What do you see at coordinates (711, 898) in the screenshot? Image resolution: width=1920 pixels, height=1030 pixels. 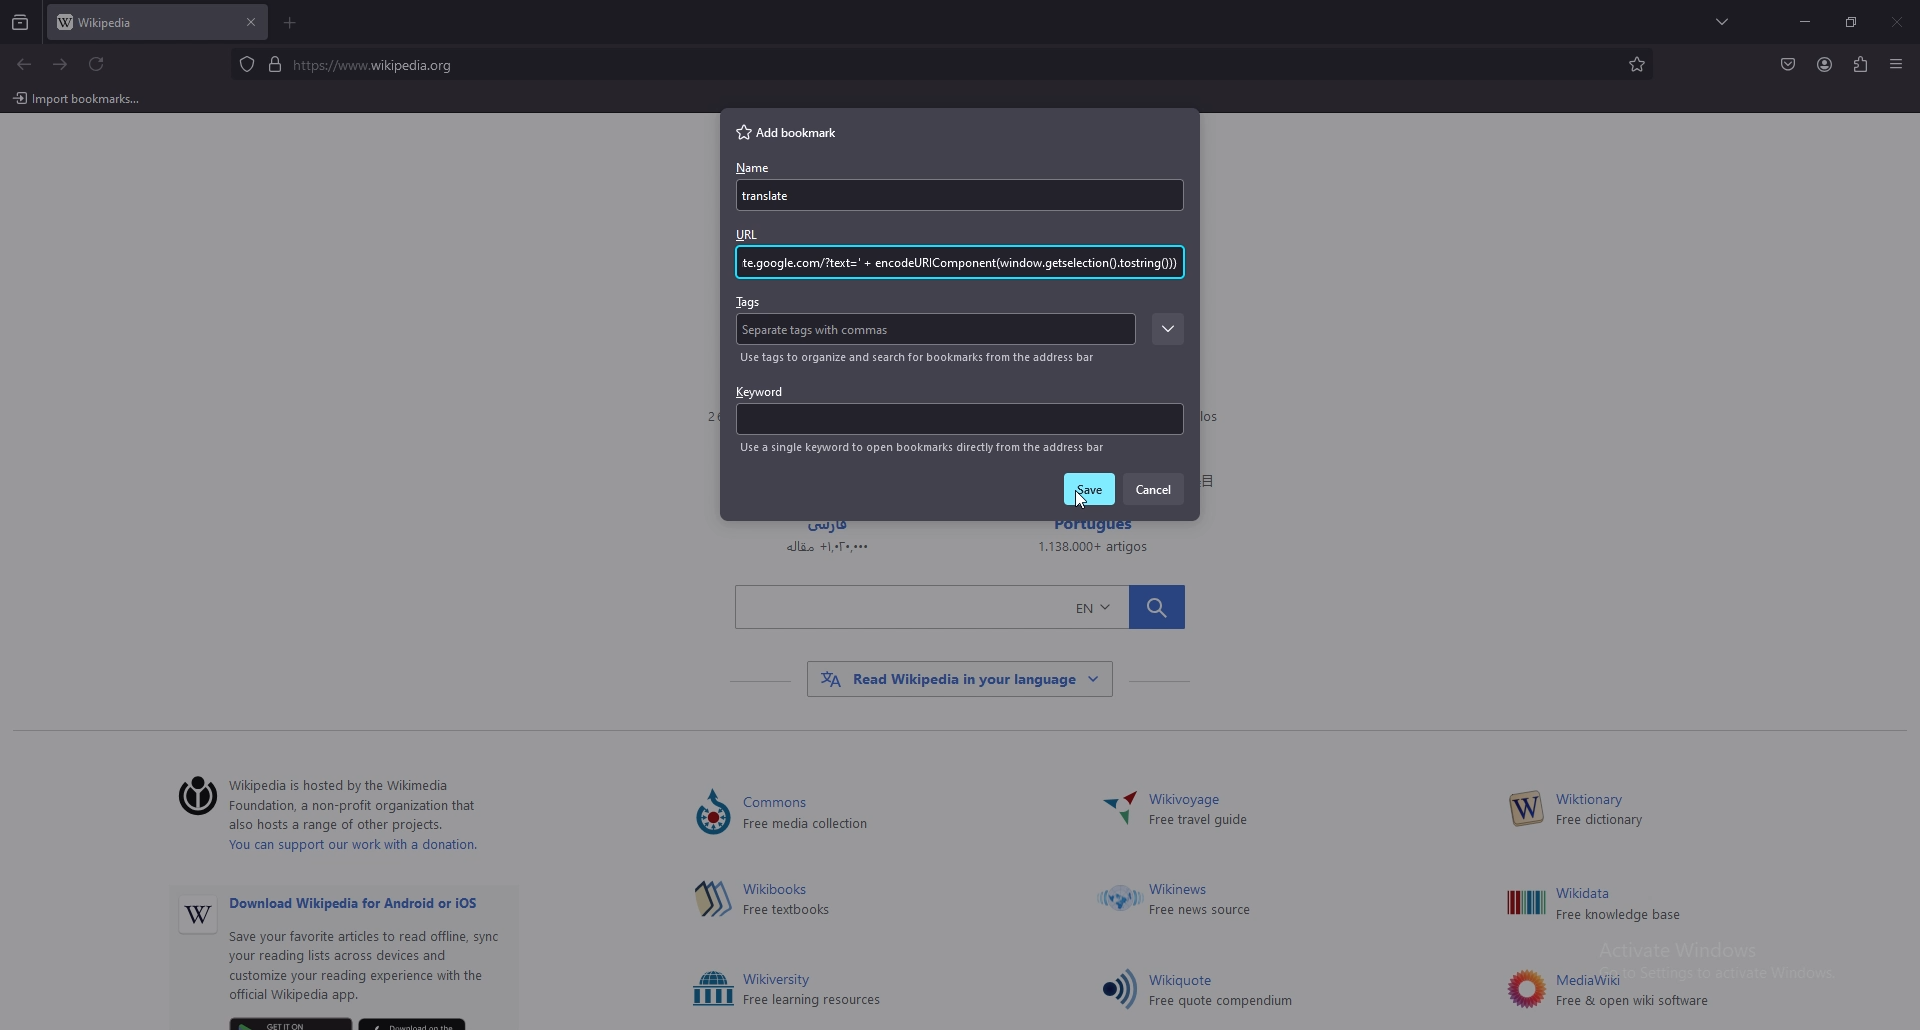 I see `` at bounding box center [711, 898].